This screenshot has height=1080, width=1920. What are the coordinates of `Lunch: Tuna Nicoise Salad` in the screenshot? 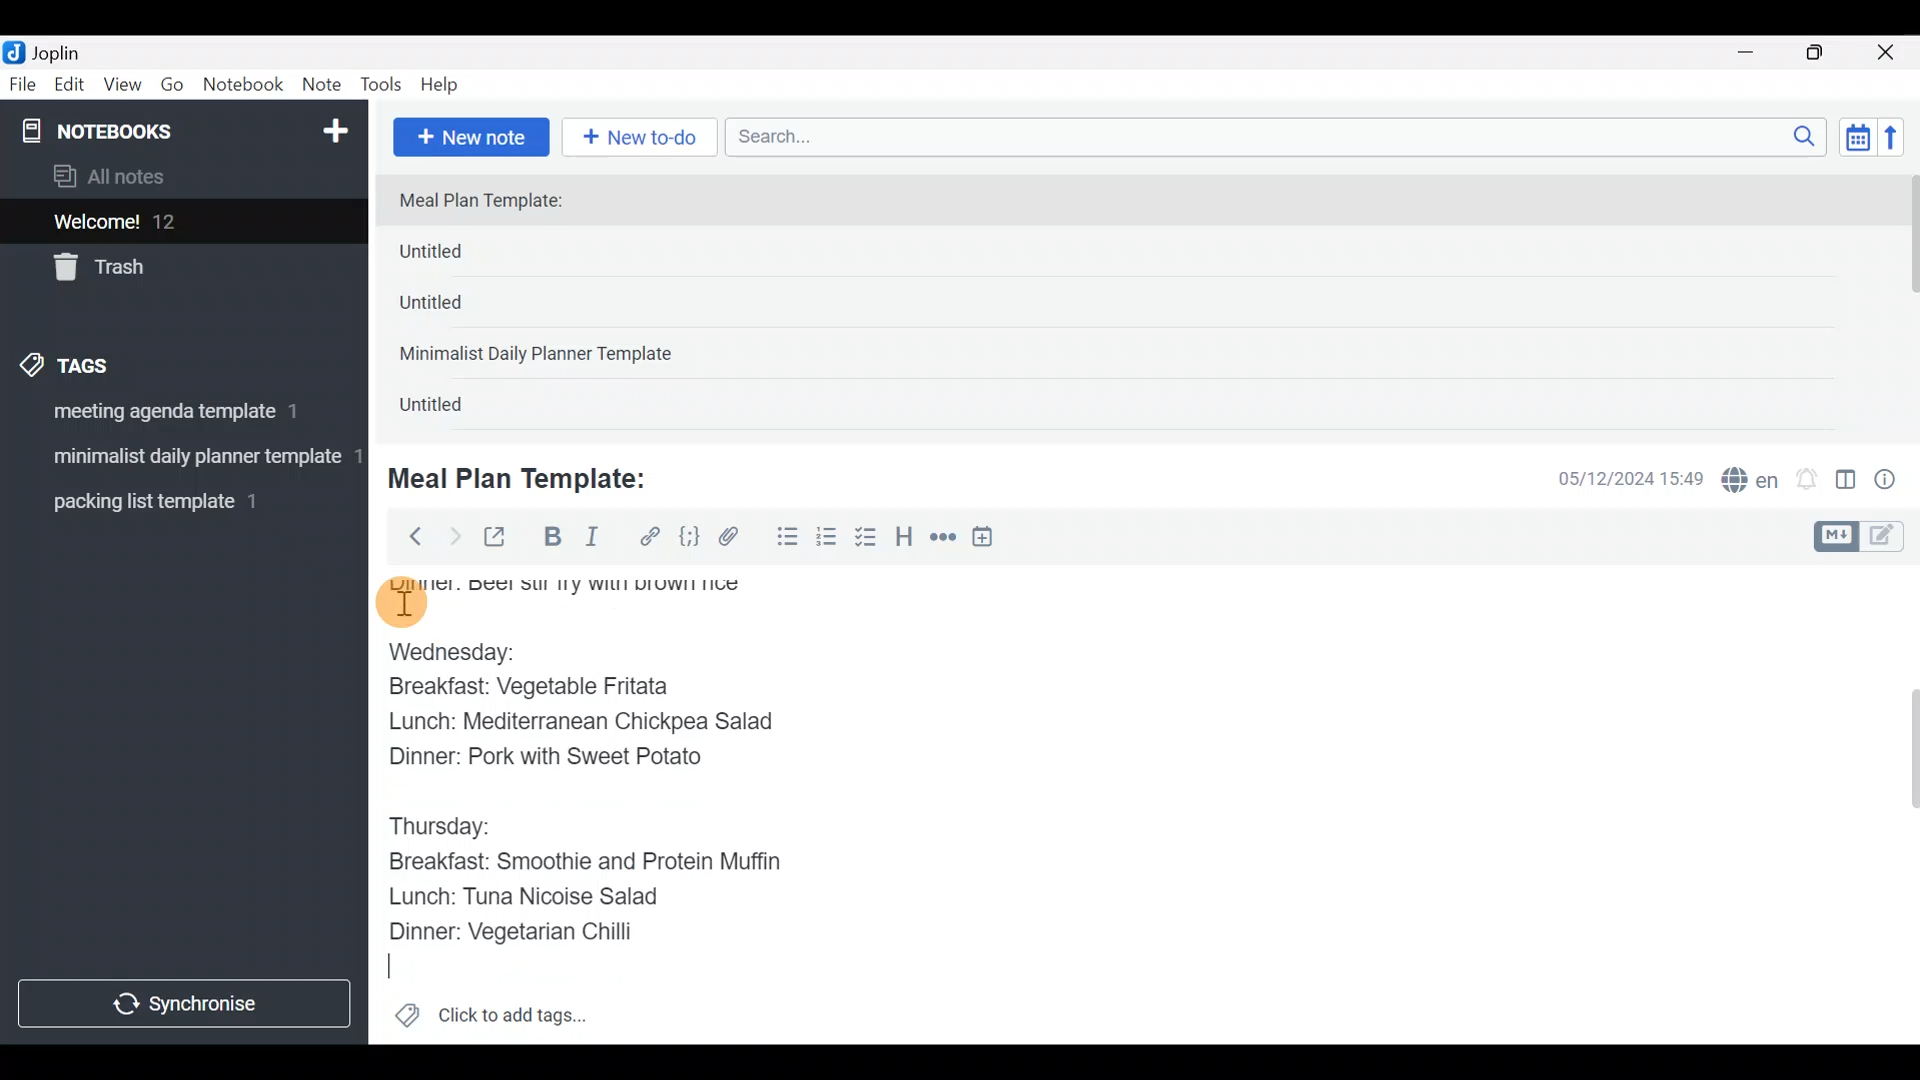 It's located at (548, 894).